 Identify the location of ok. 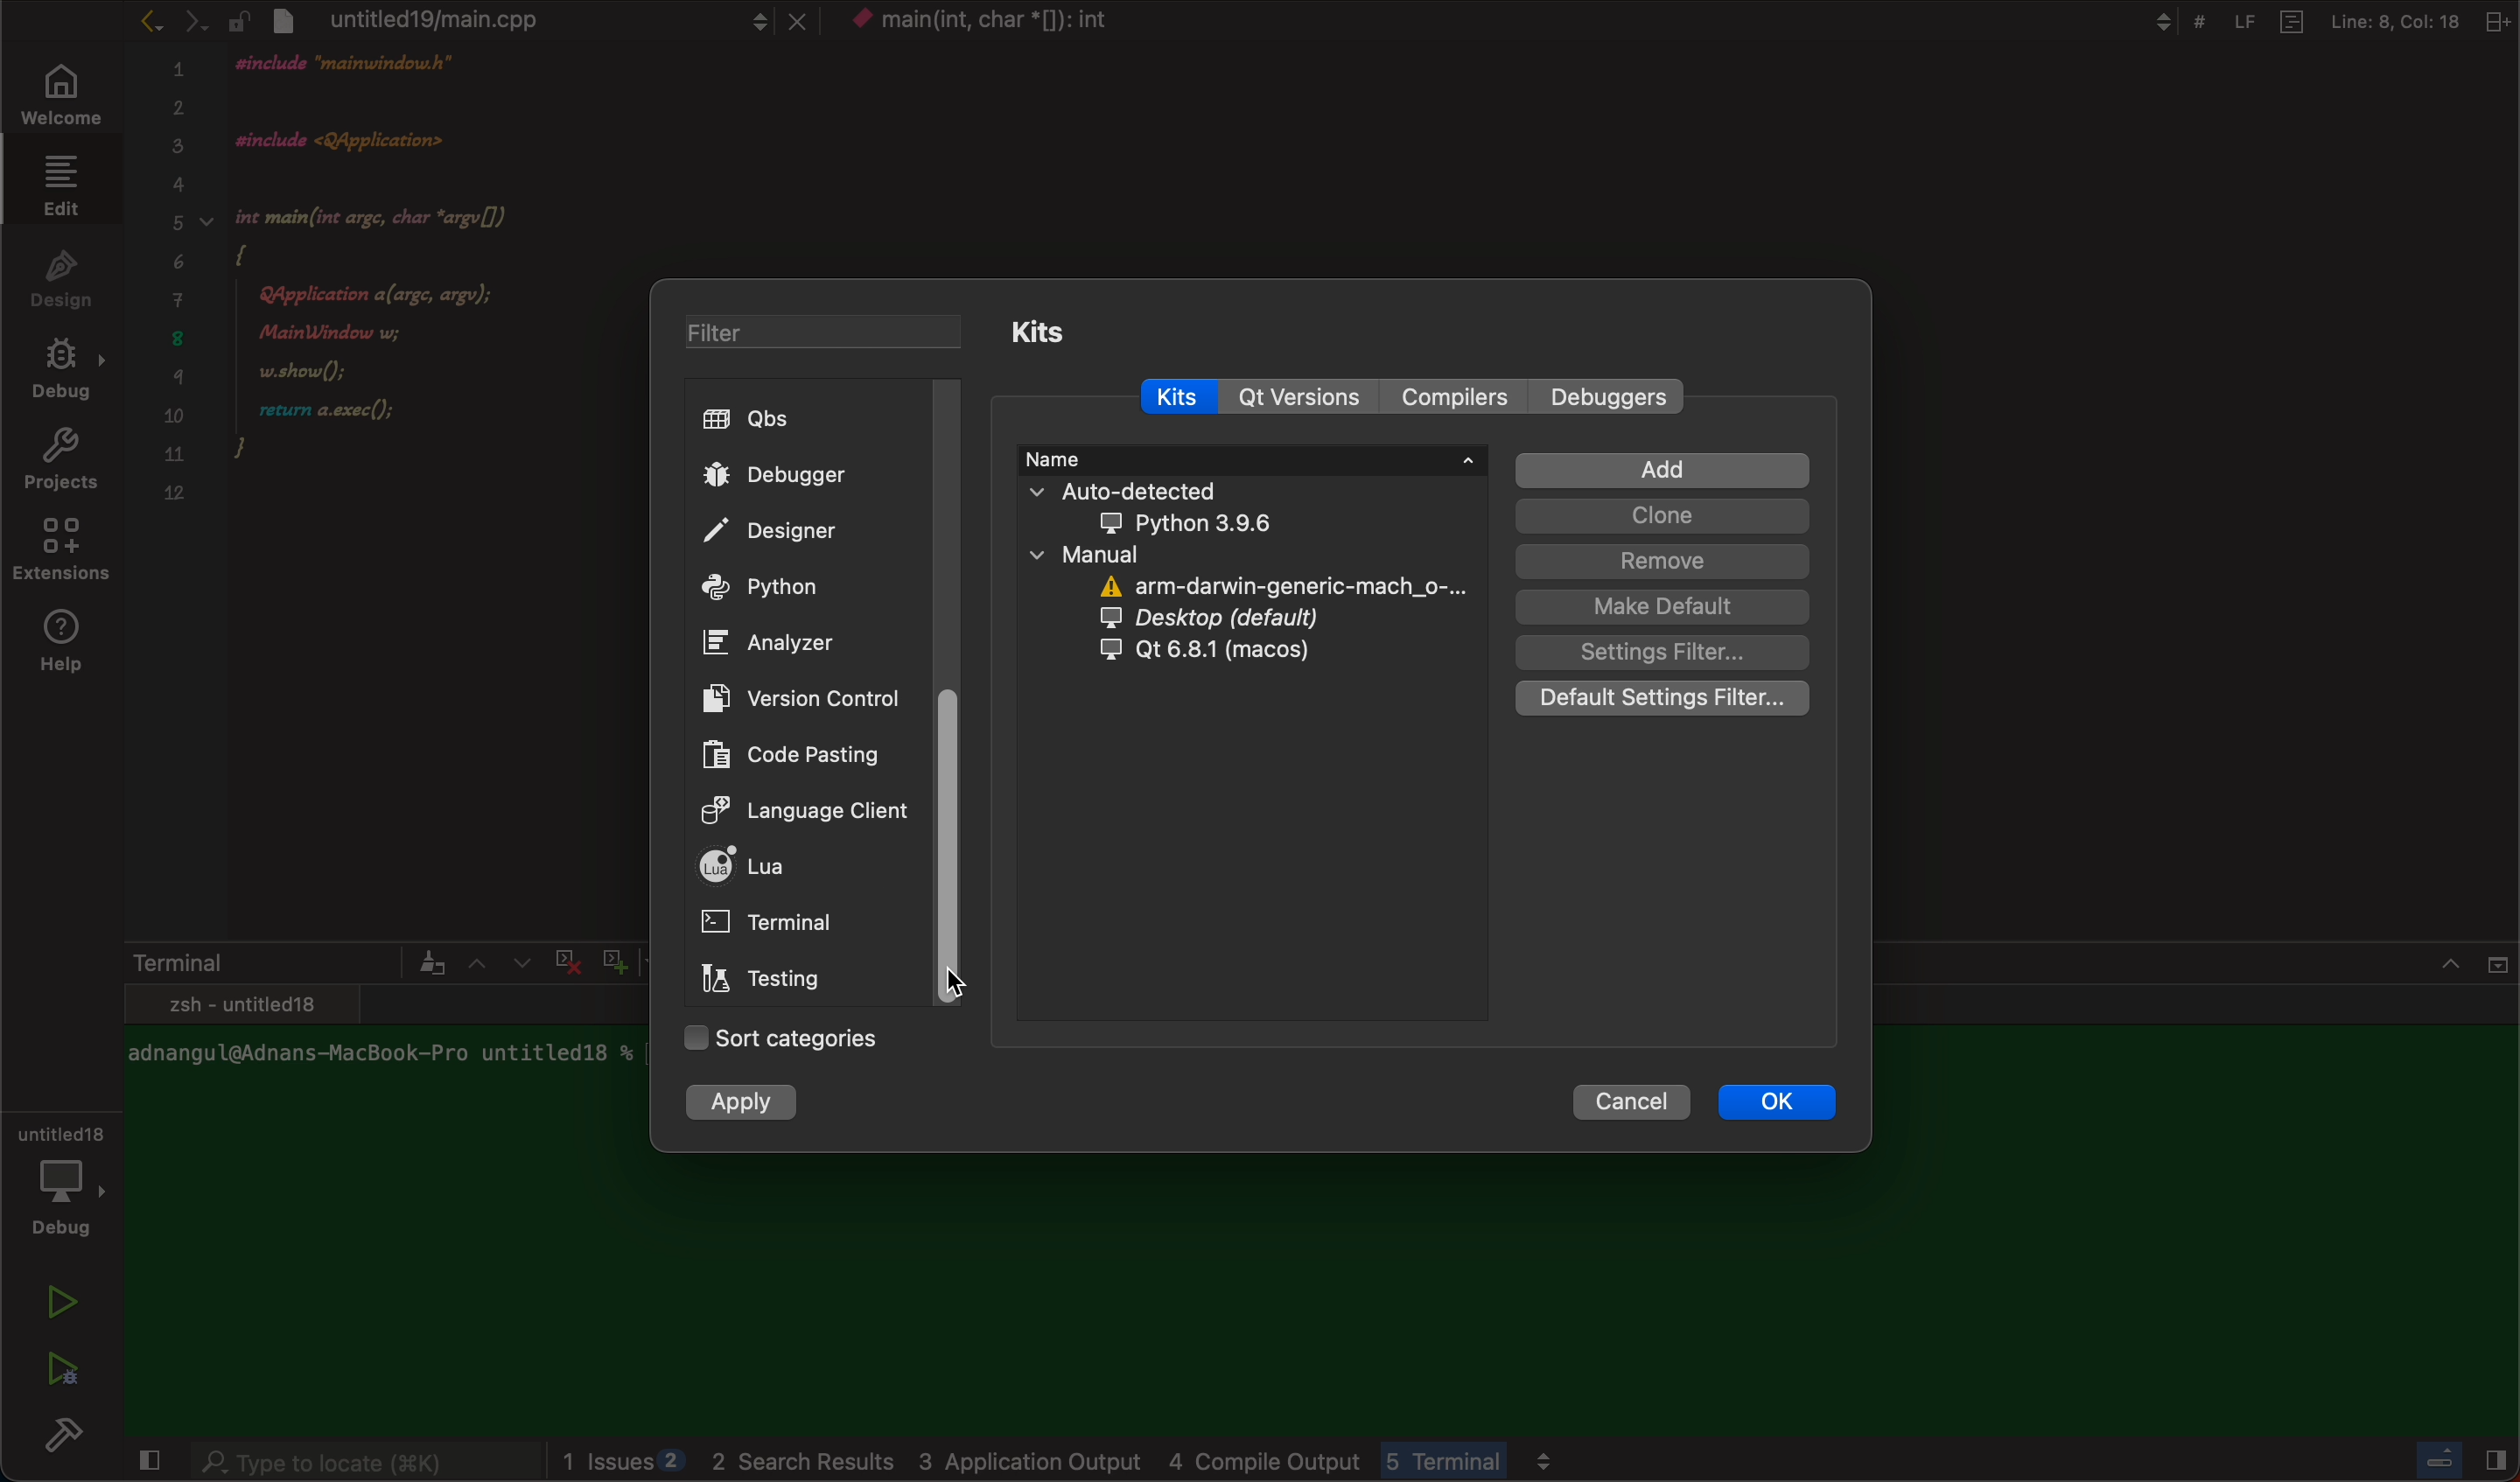
(1776, 1103).